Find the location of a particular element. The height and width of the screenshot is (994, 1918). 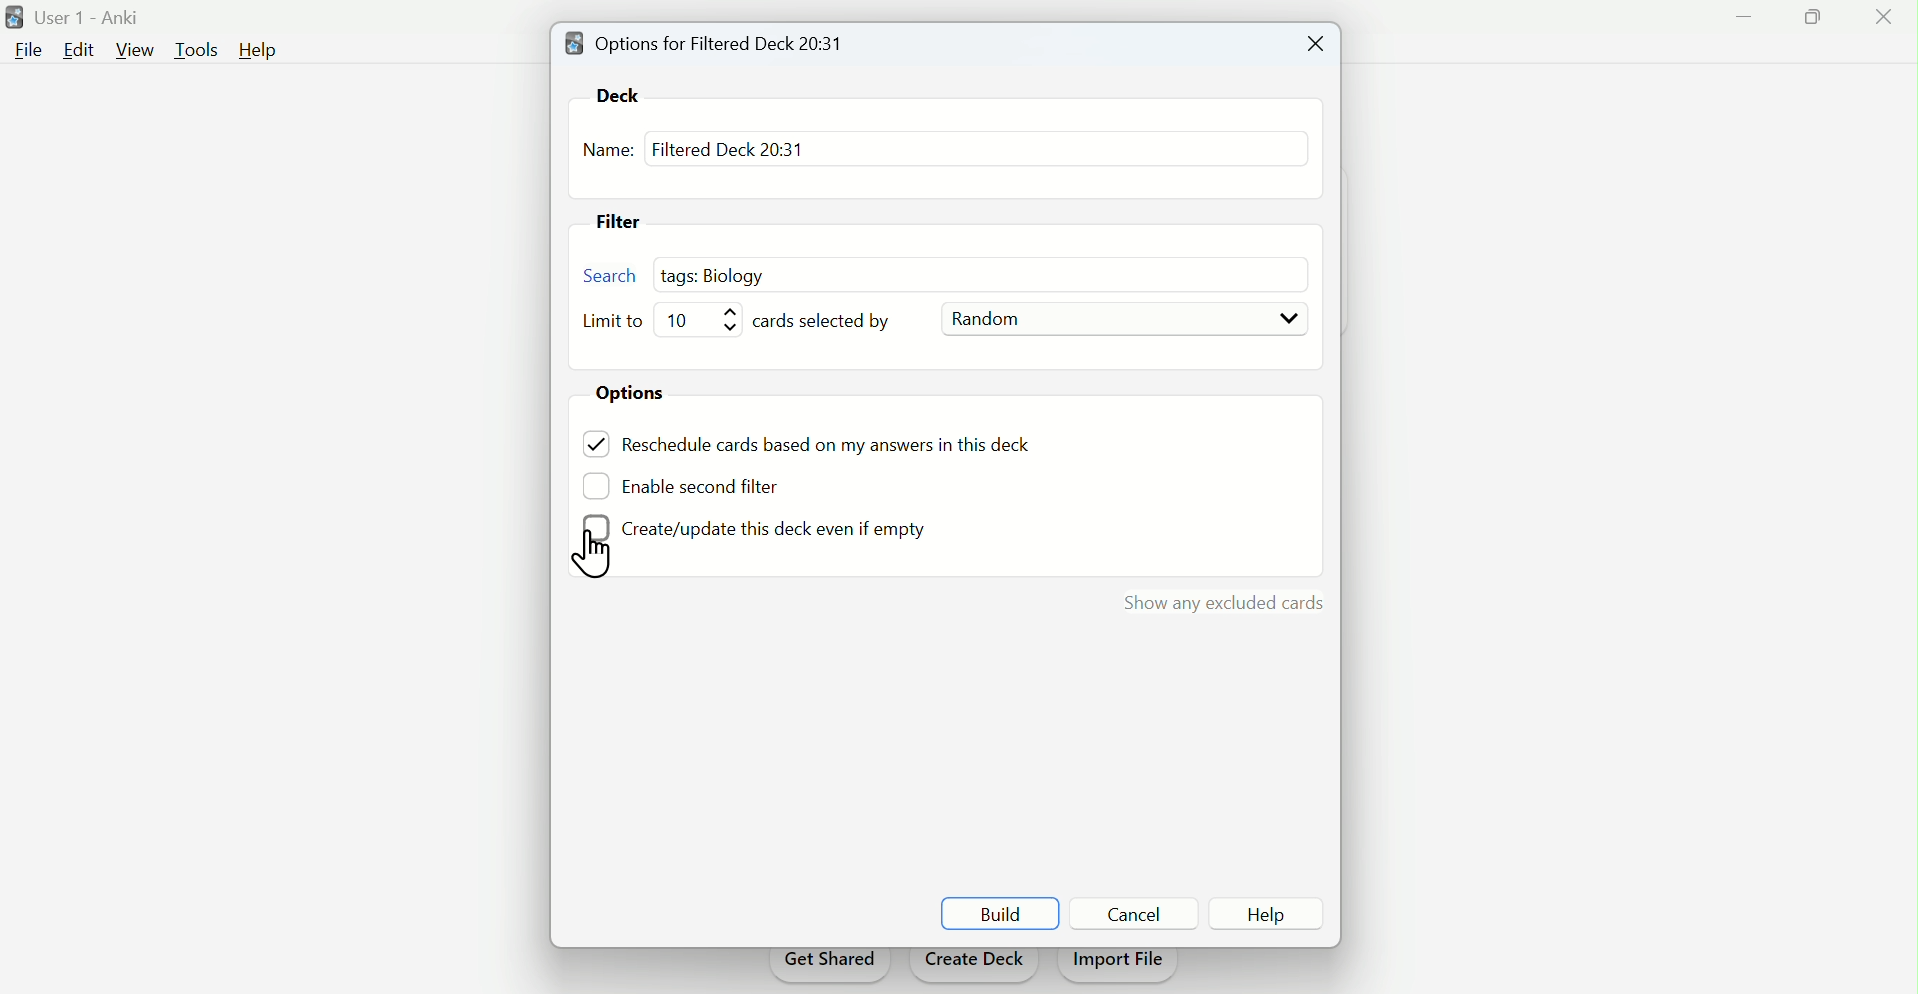

Tools is located at coordinates (200, 48).